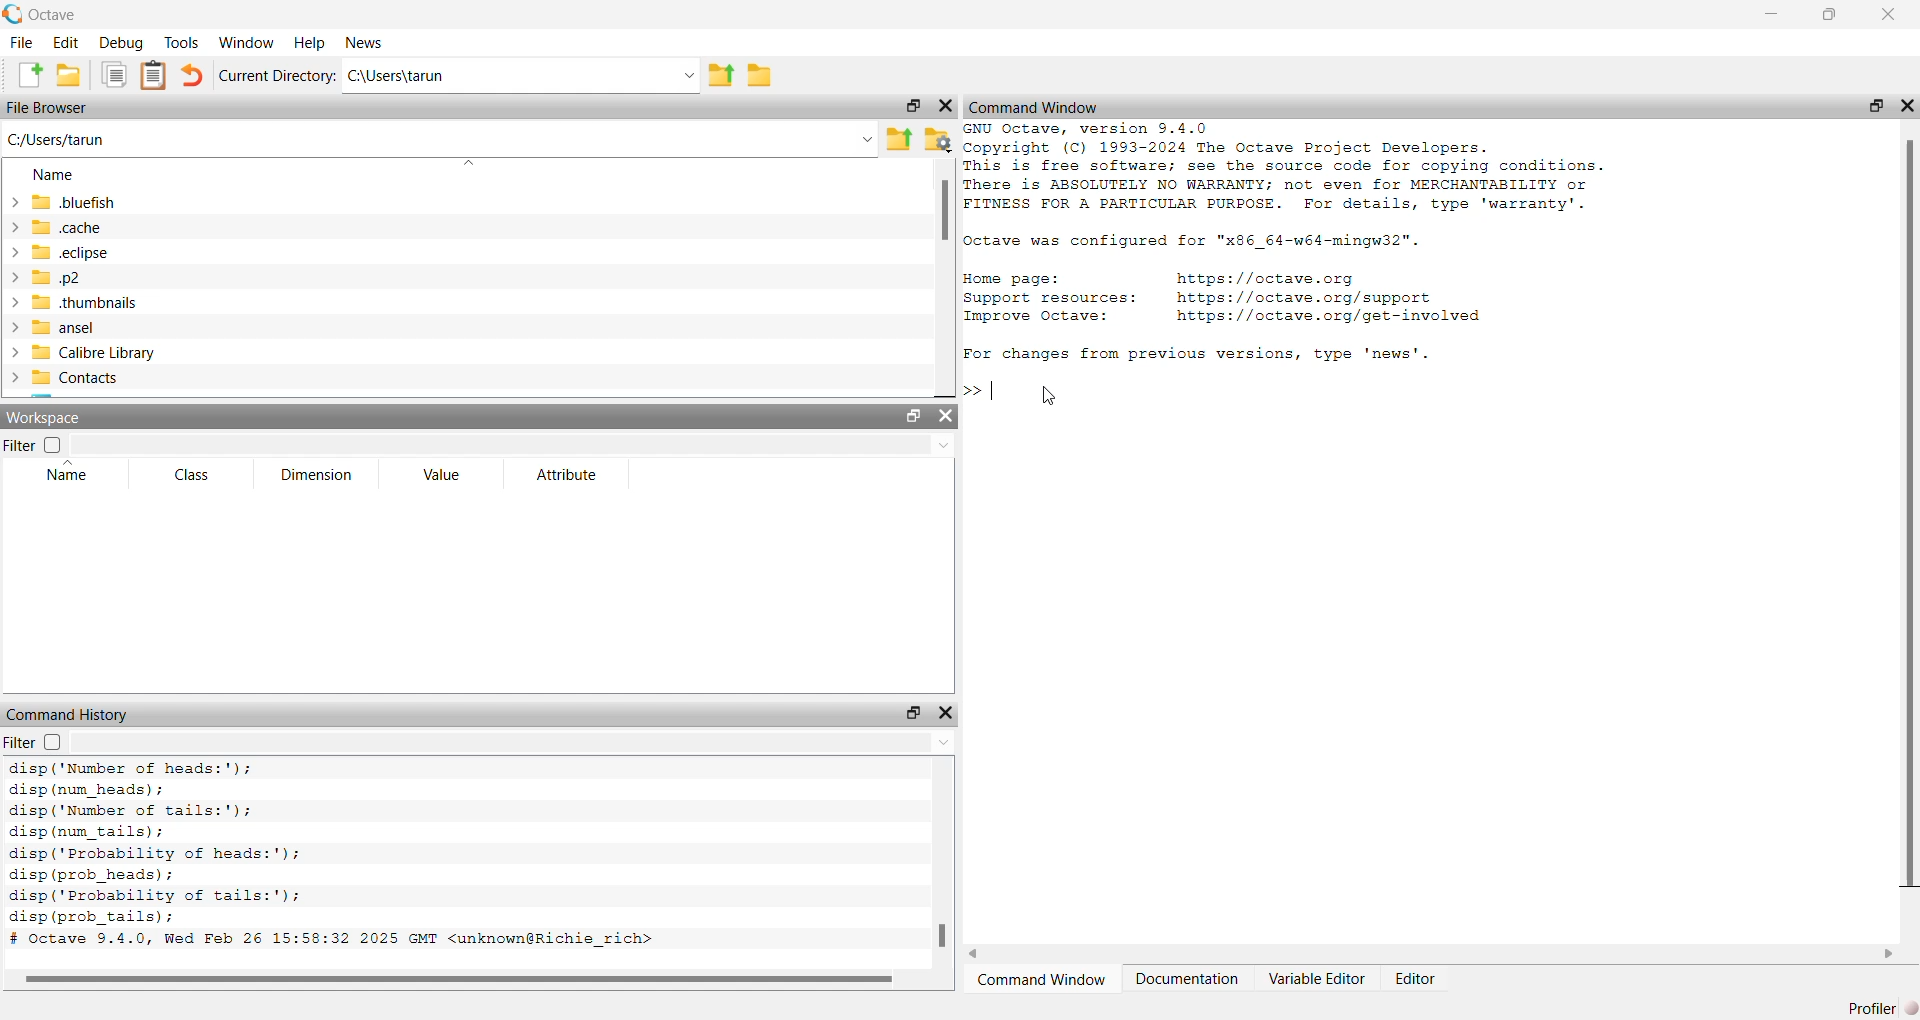  Describe the element at coordinates (689, 73) in the screenshot. I see `Enter directory name` at that location.